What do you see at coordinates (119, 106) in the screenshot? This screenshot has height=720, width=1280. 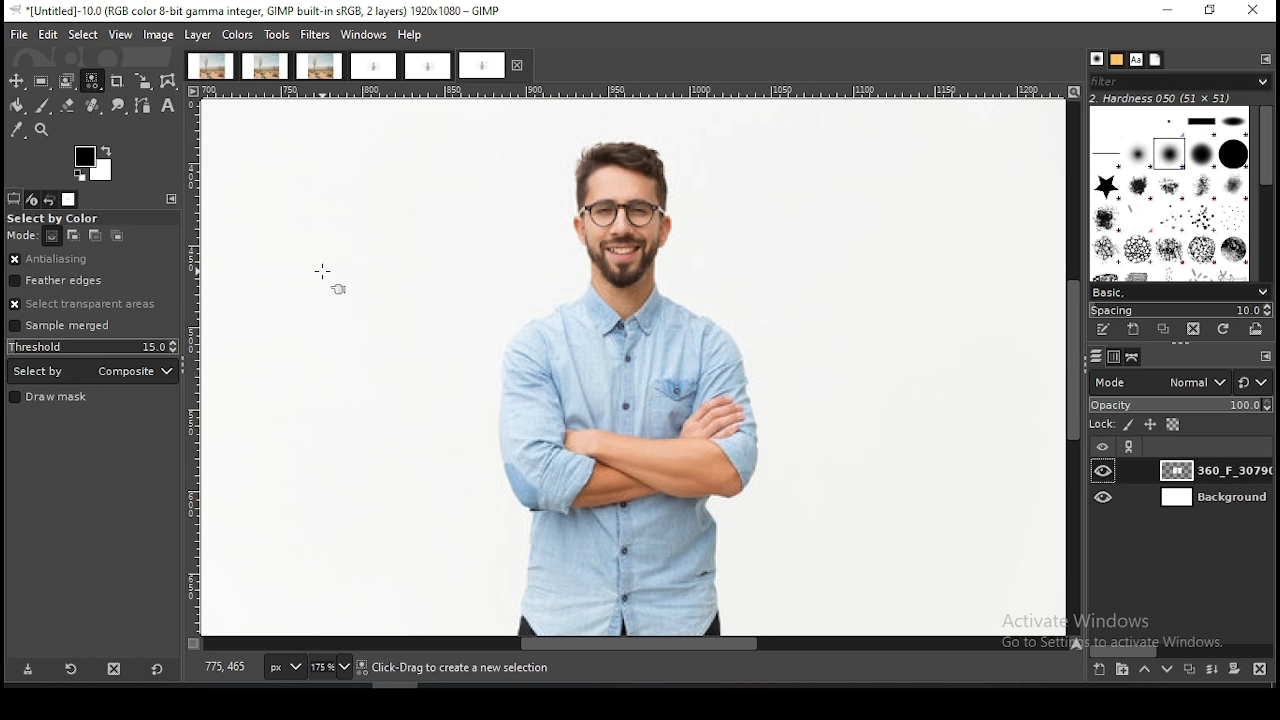 I see `smudge tool` at bounding box center [119, 106].